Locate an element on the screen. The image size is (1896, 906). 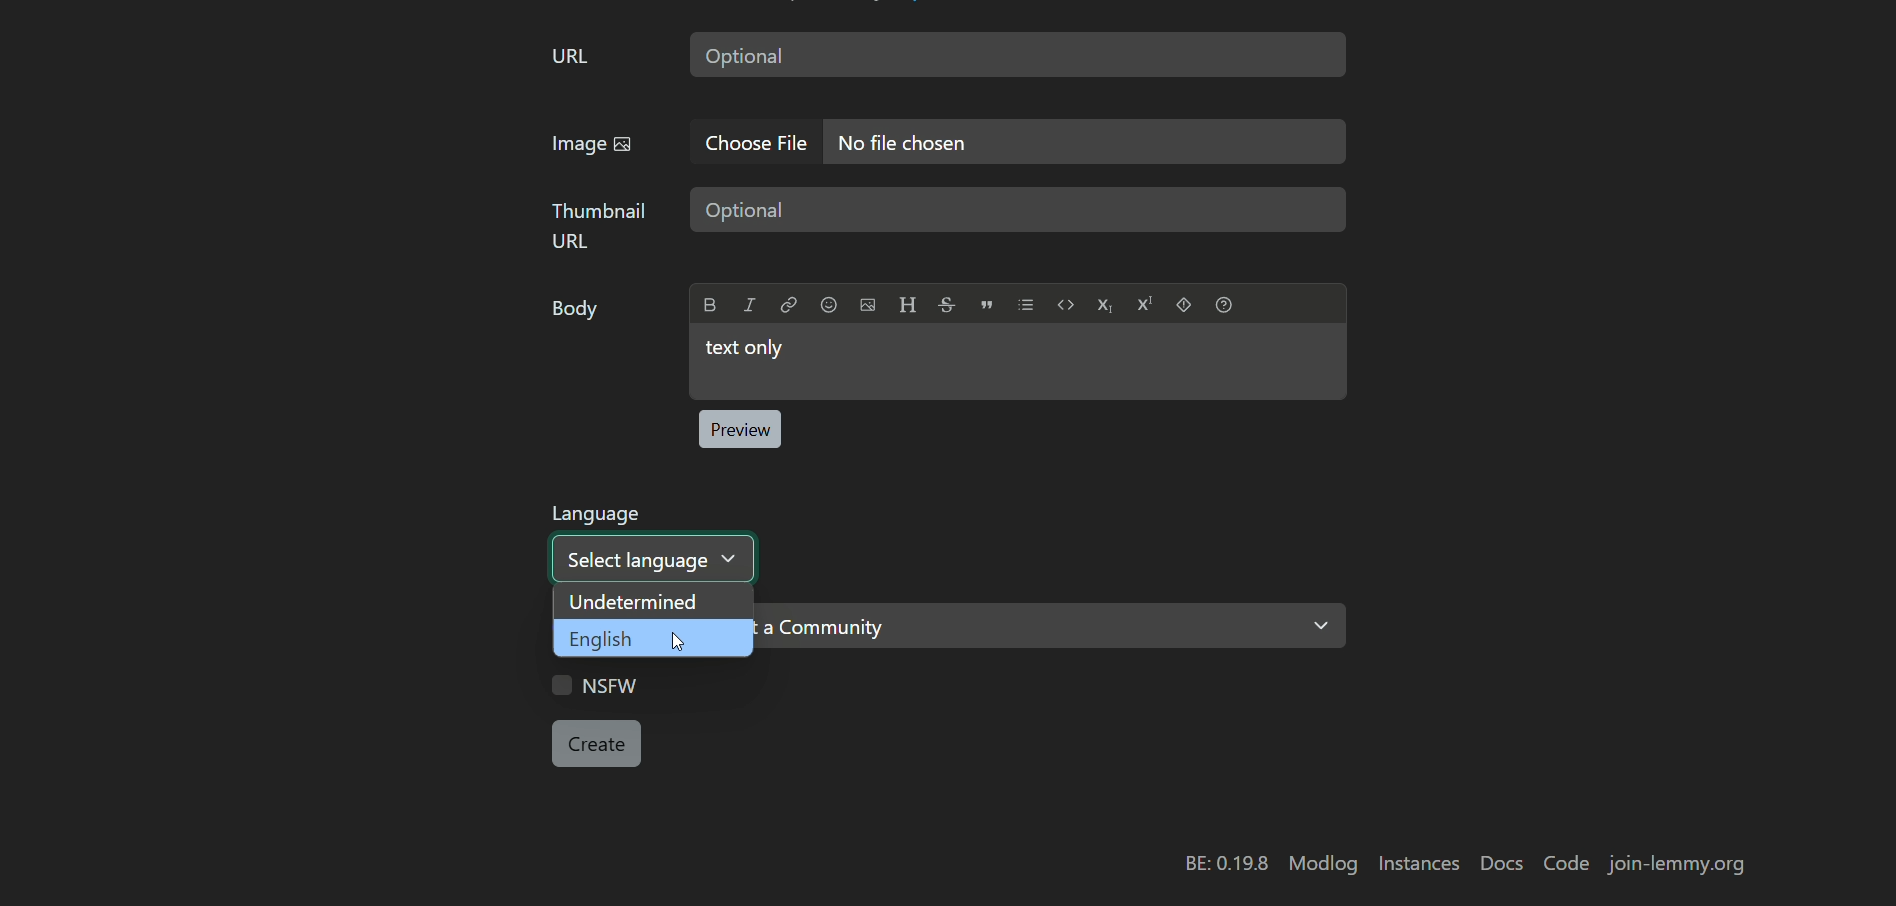
text box is located at coordinates (1087, 142).